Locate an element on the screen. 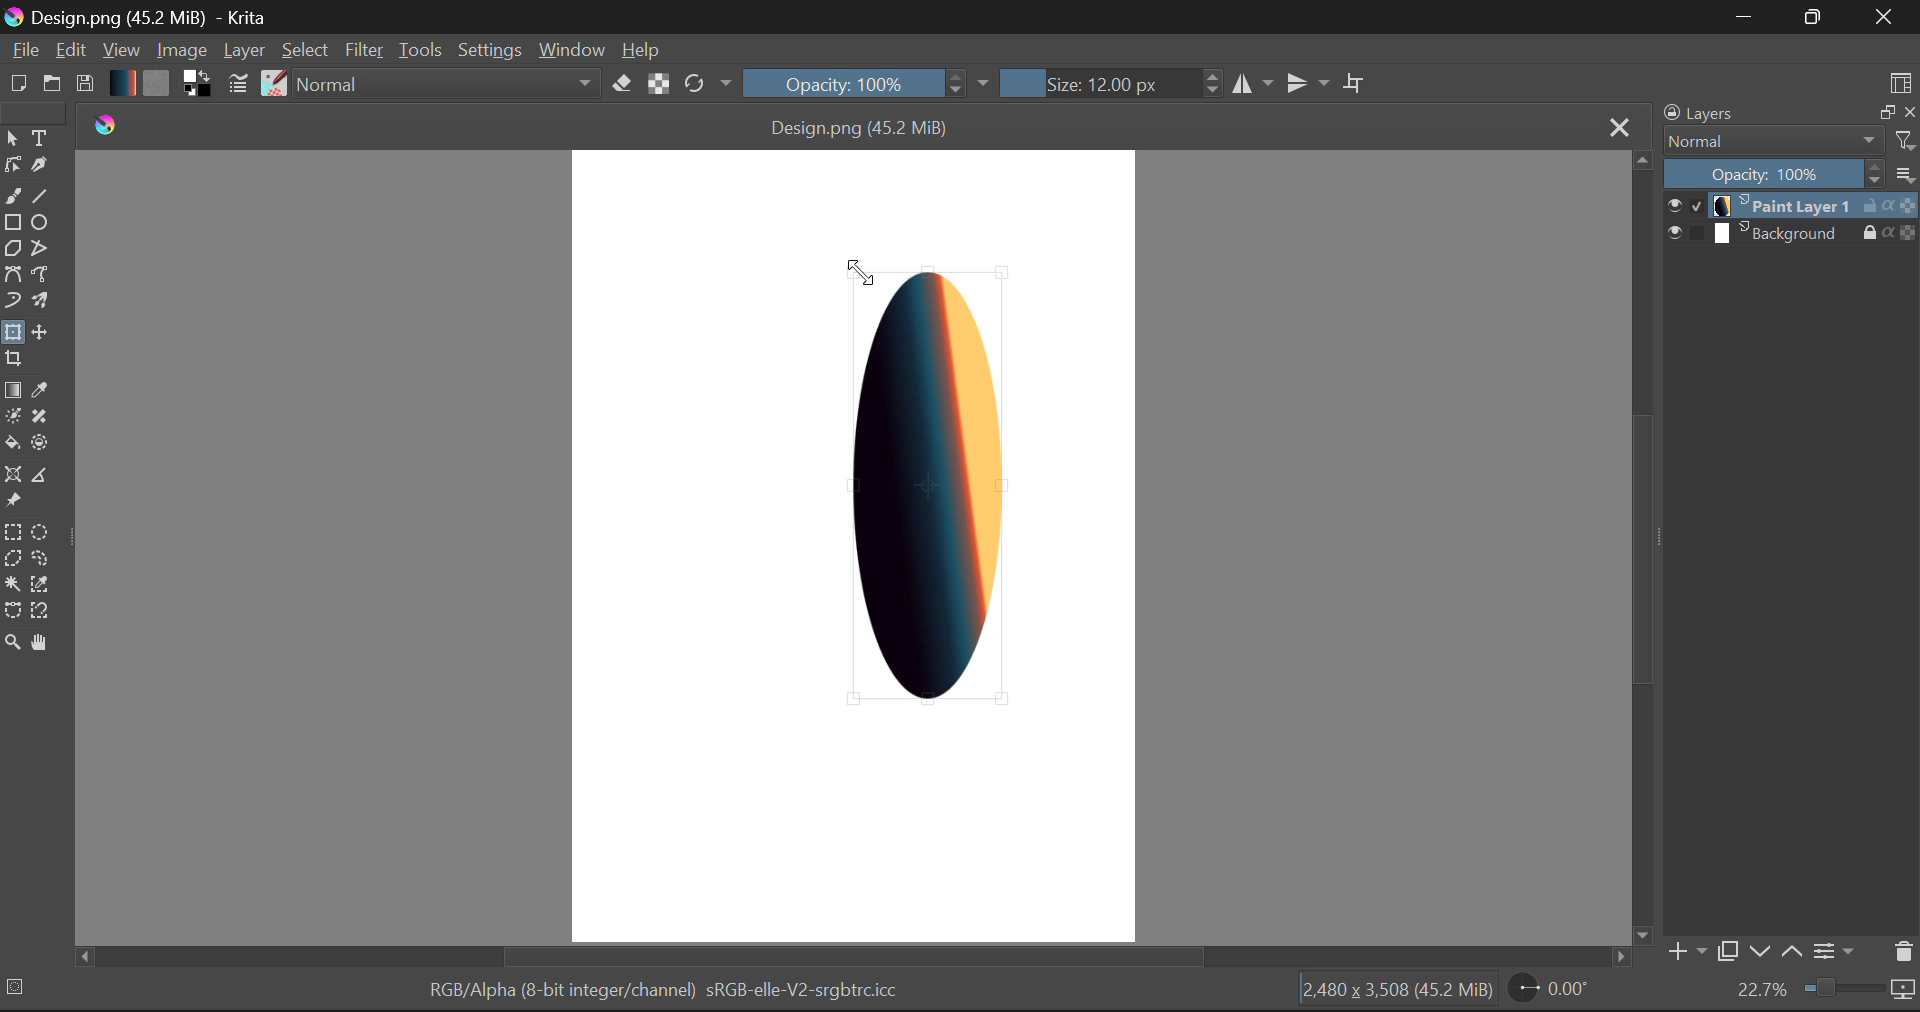 The image size is (1920, 1012). Polygon Selection is located at coordinates (12, 559).